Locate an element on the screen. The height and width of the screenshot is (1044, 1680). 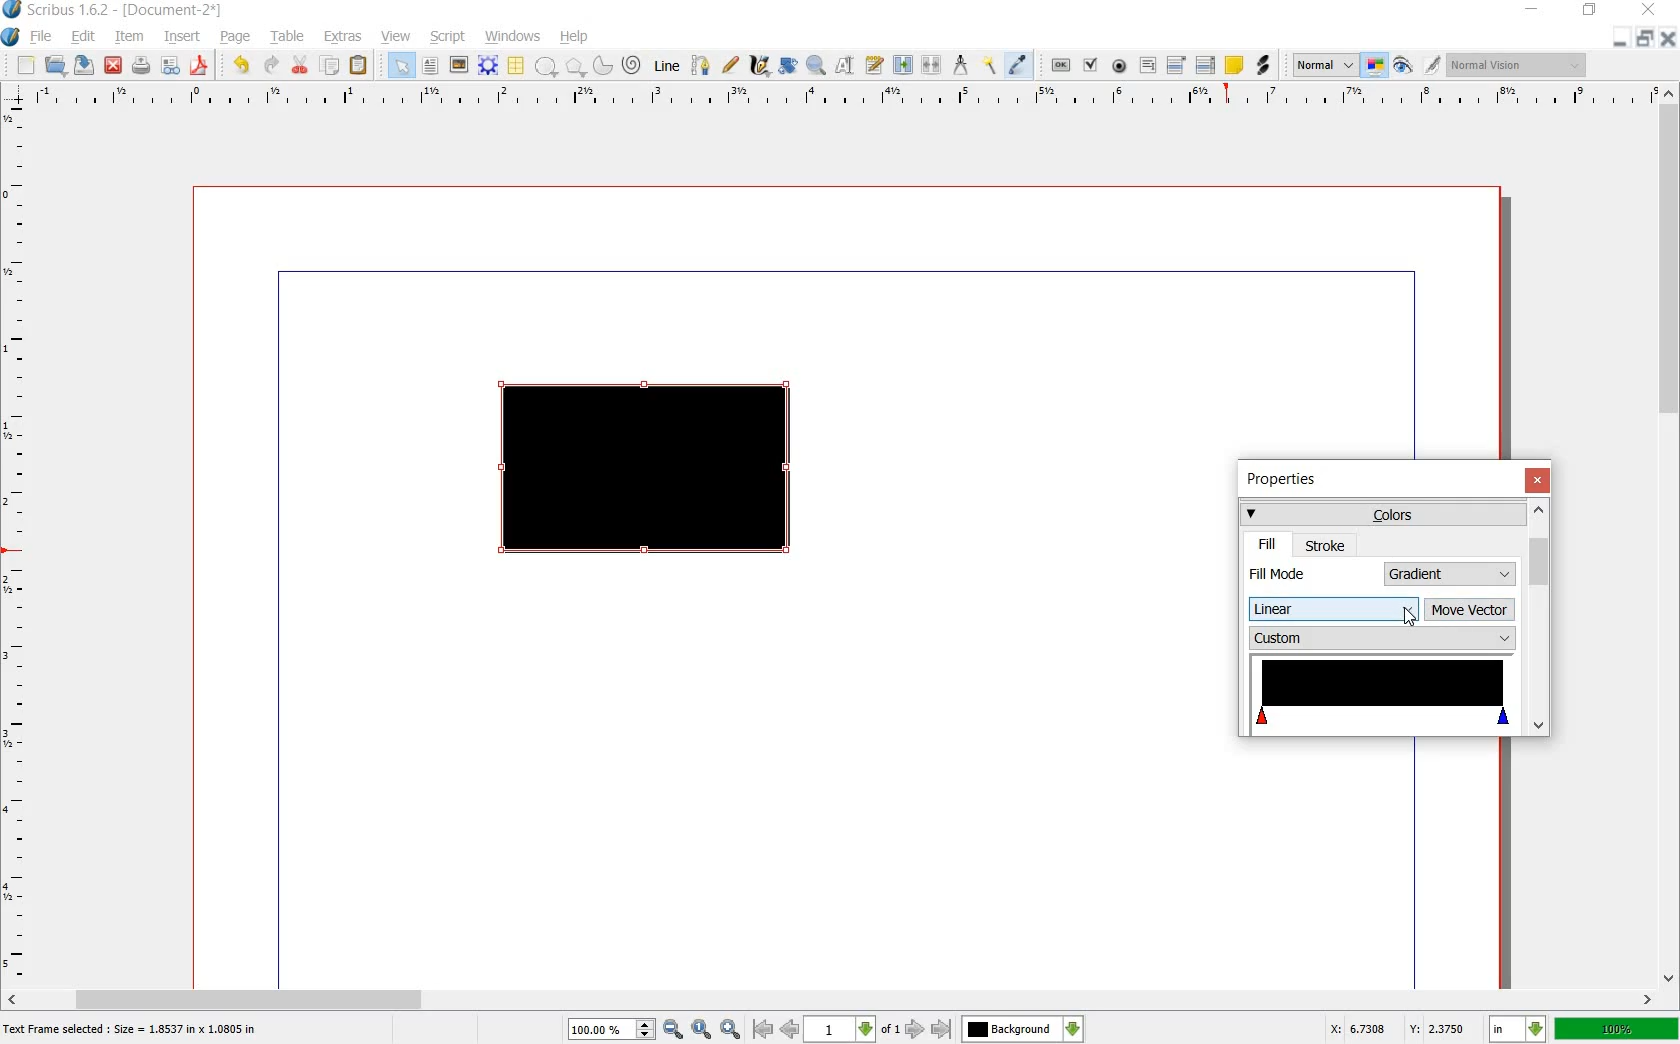
paste is located at coordinates (359, 66).